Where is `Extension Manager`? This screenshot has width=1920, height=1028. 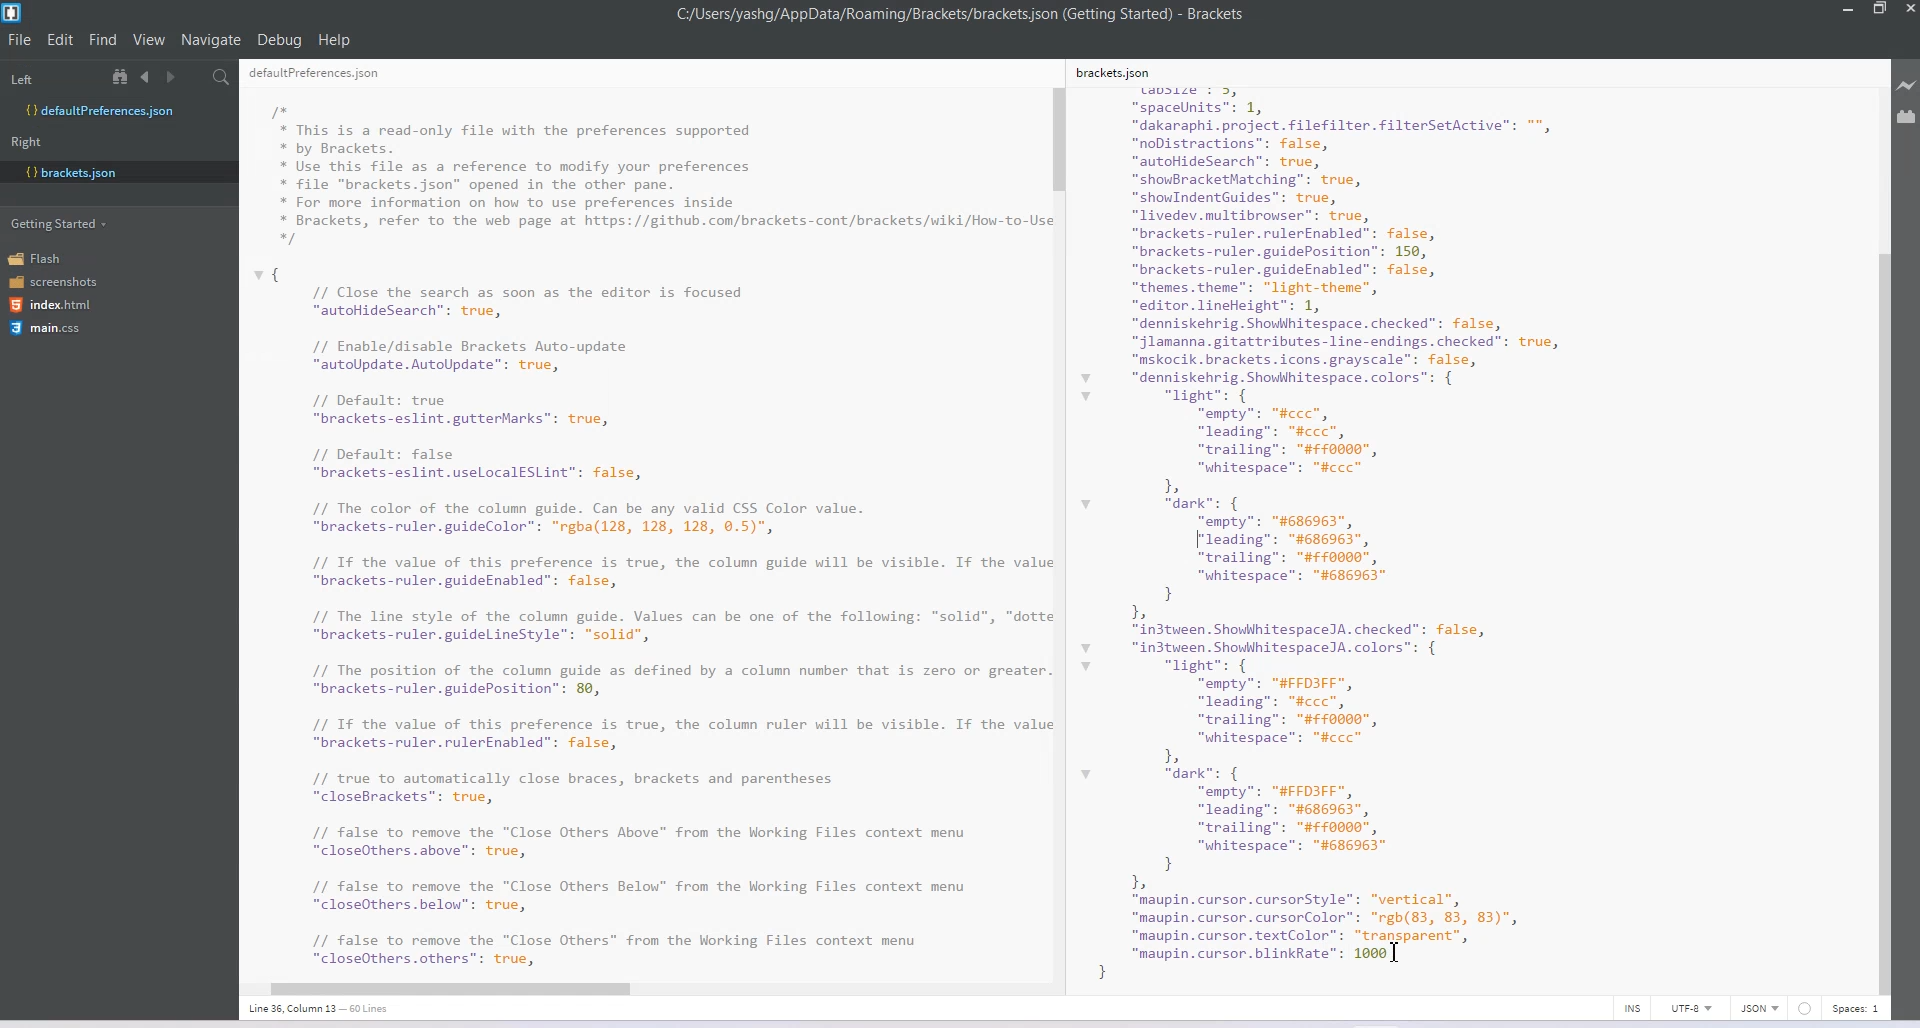 Extension Manager is located at coordinates (1907, 120).